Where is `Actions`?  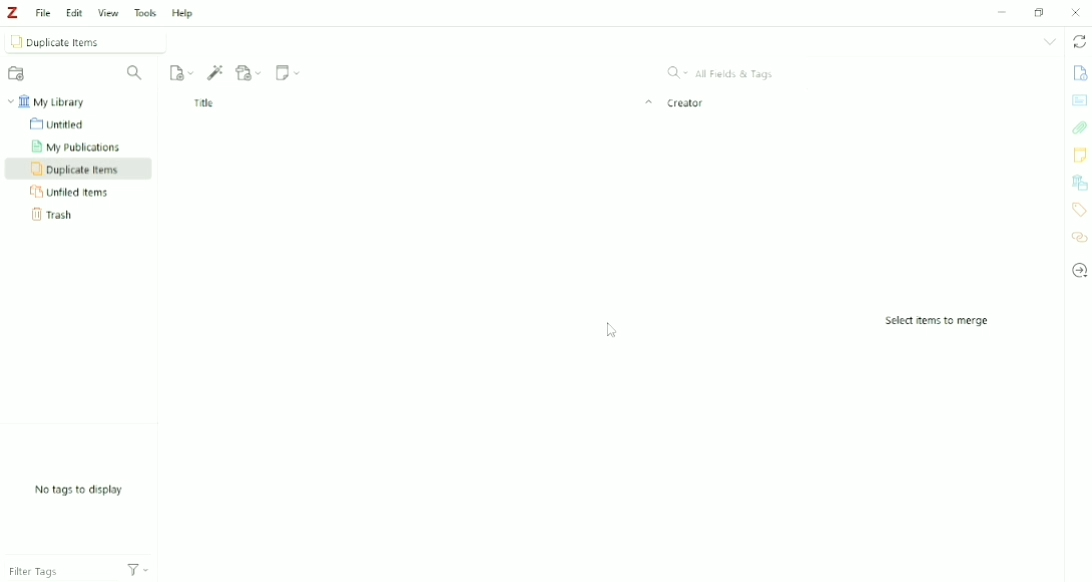
Actions is located at coordinates (139, 571).